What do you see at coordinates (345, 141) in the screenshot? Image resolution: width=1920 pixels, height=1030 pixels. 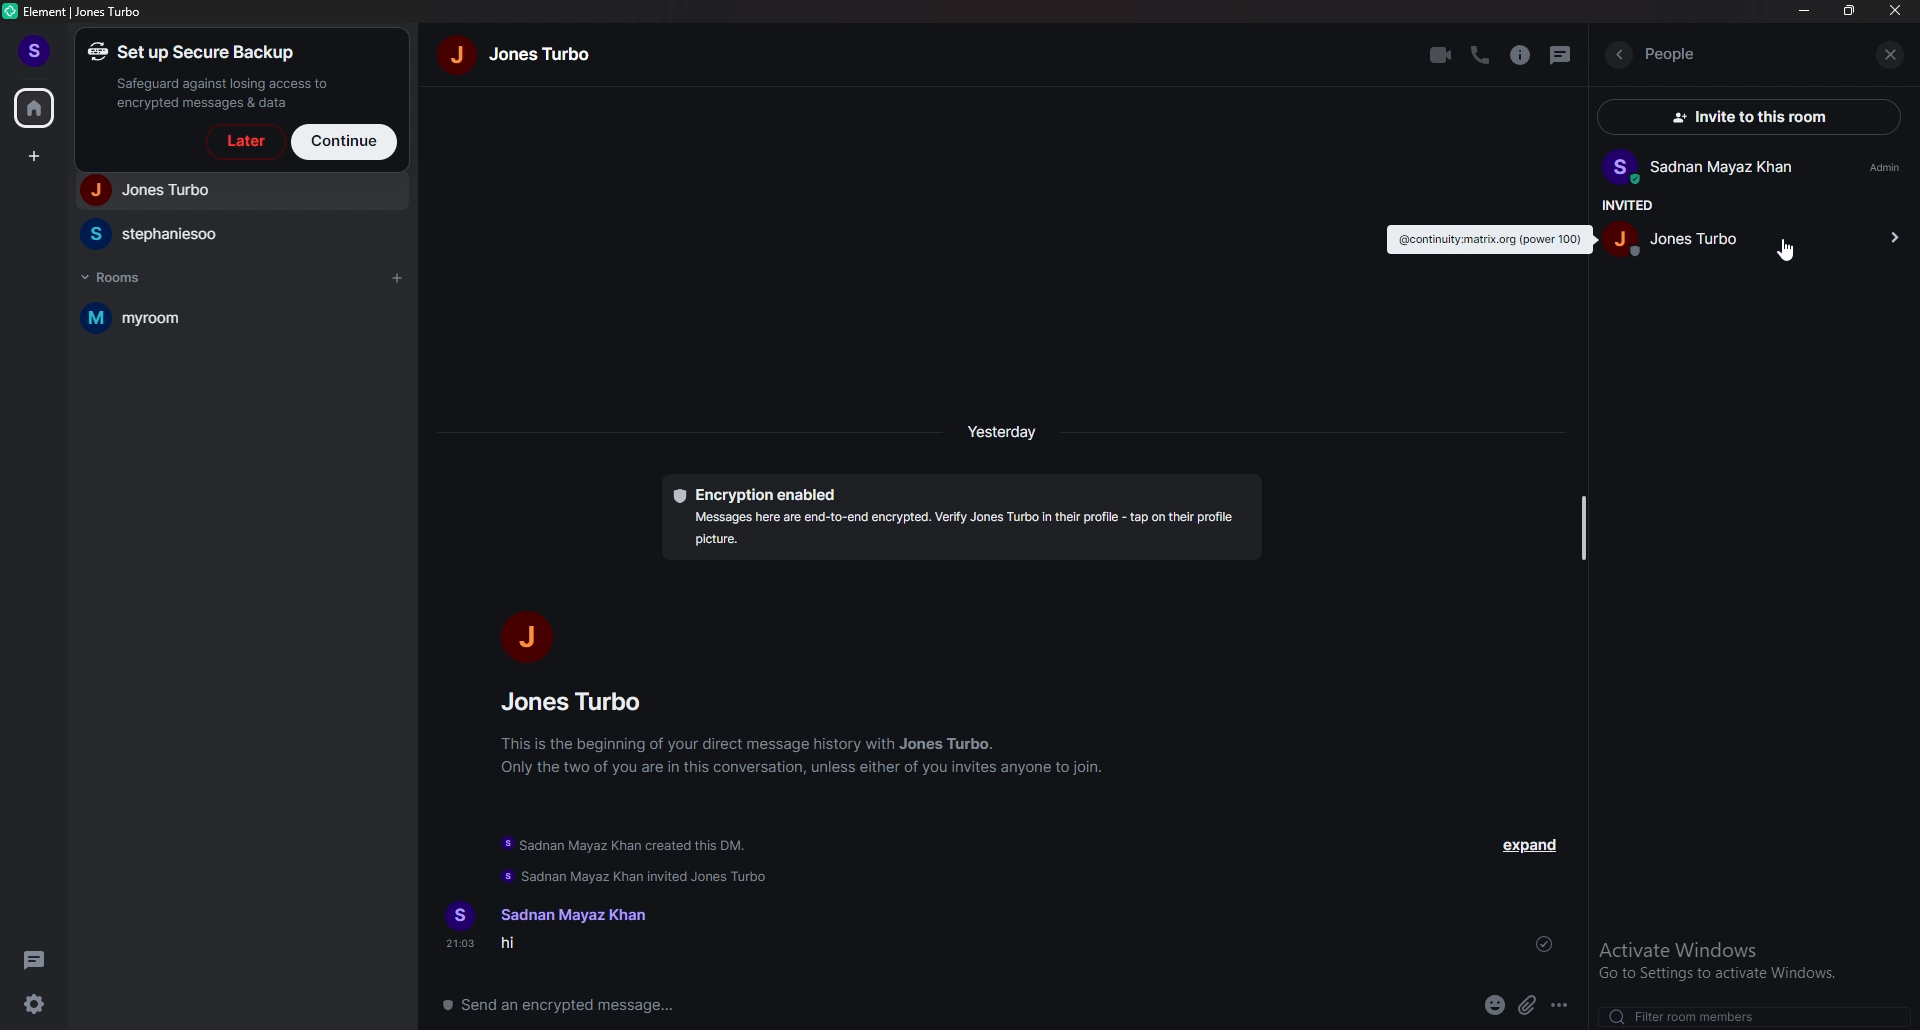 I see `continue` at bounding box center [345, 141].